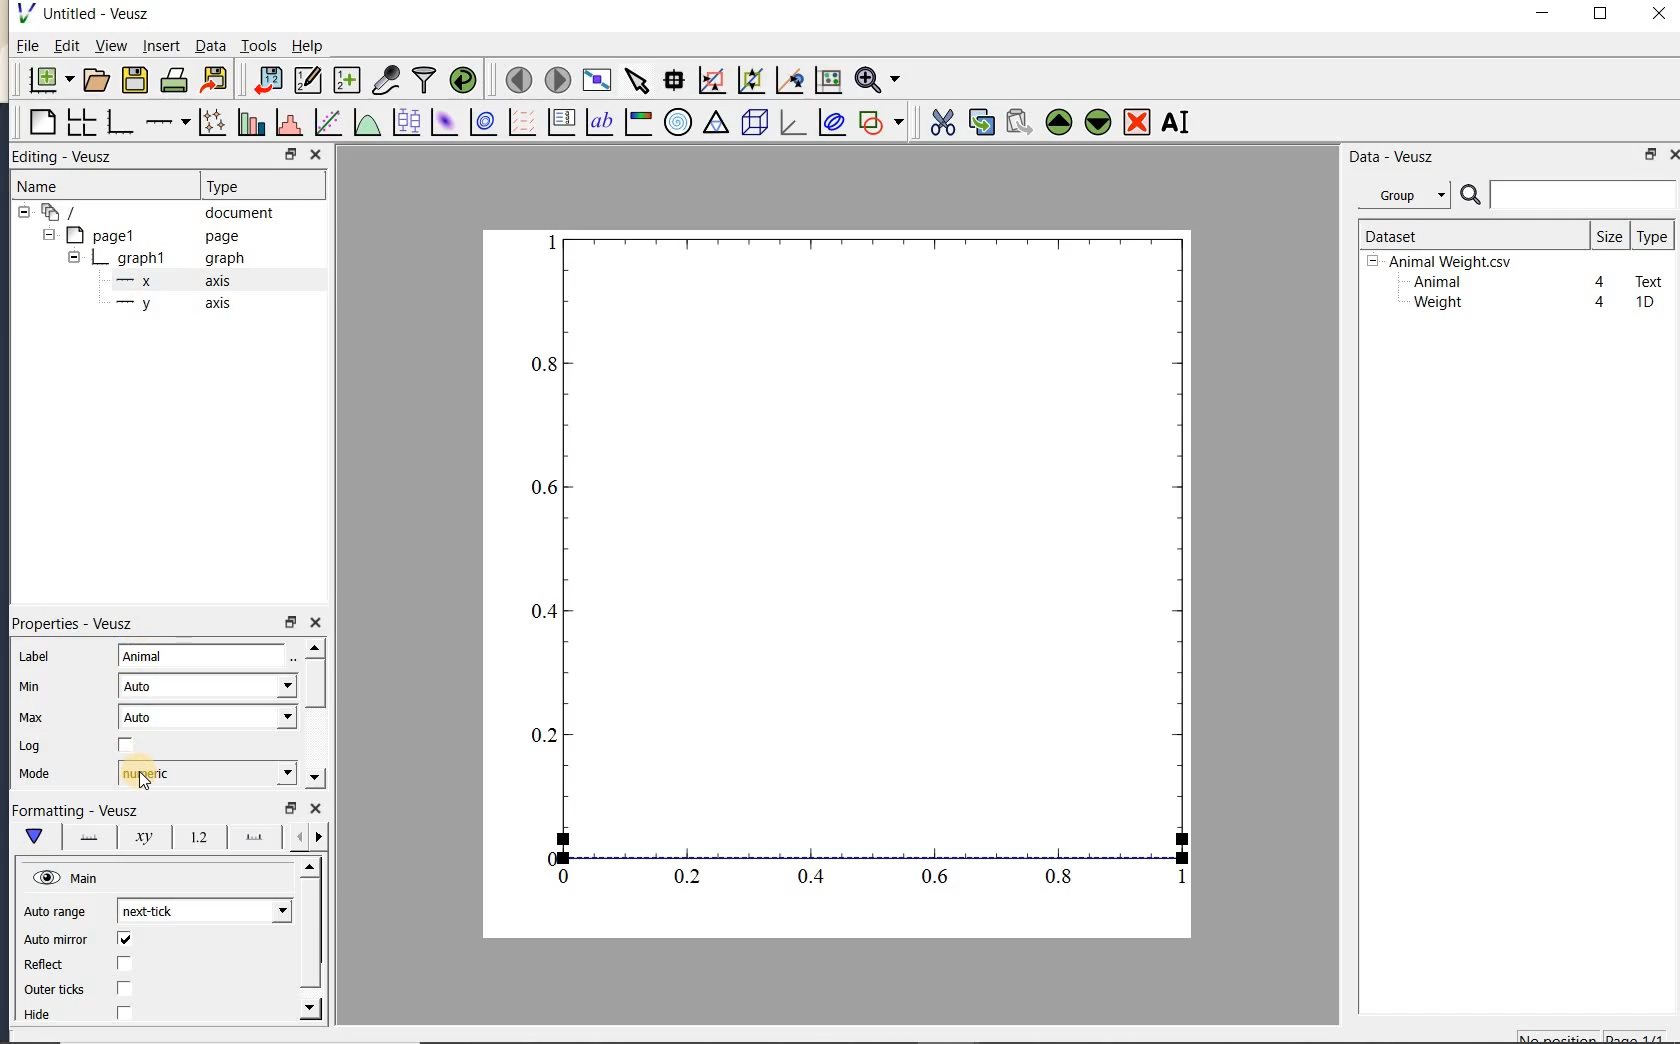  What do you see at coordinates (327, 122) in the screenshot?
I see `fit a function to data` at bounding box center [327, 122].